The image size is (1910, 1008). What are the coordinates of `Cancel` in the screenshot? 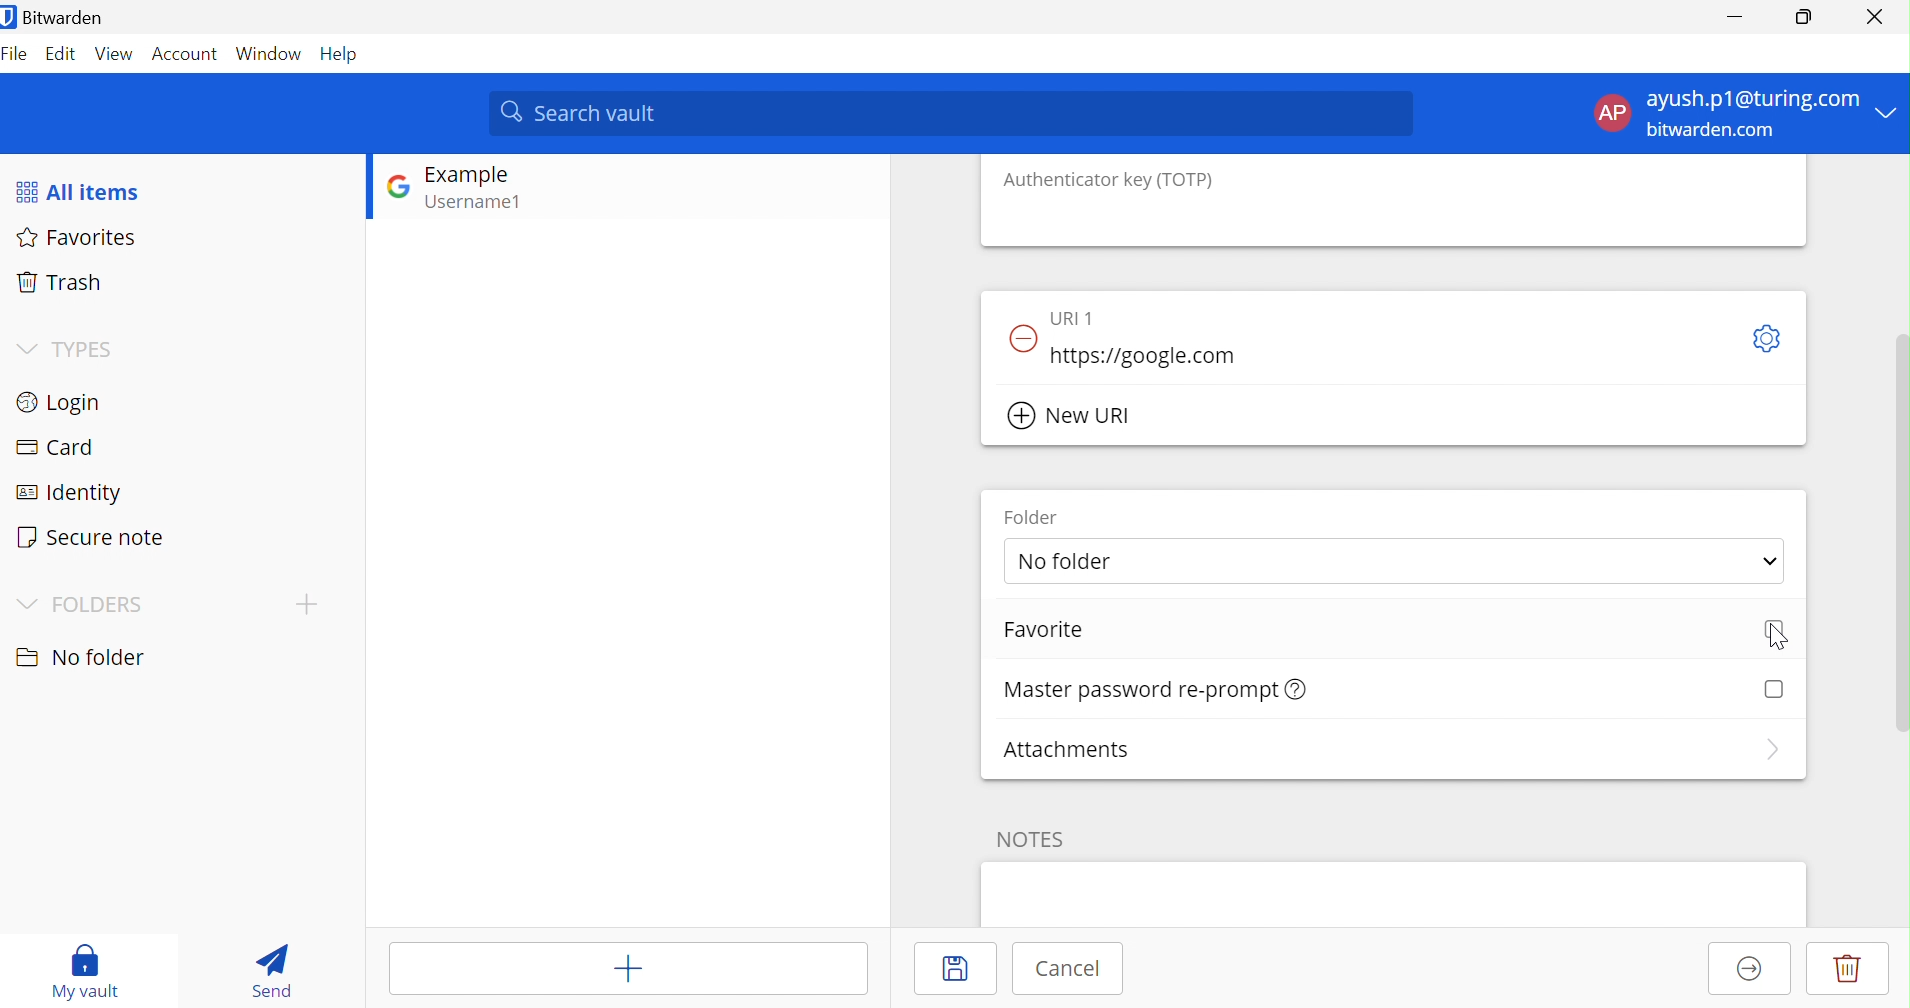 It's located at (1067, 970).